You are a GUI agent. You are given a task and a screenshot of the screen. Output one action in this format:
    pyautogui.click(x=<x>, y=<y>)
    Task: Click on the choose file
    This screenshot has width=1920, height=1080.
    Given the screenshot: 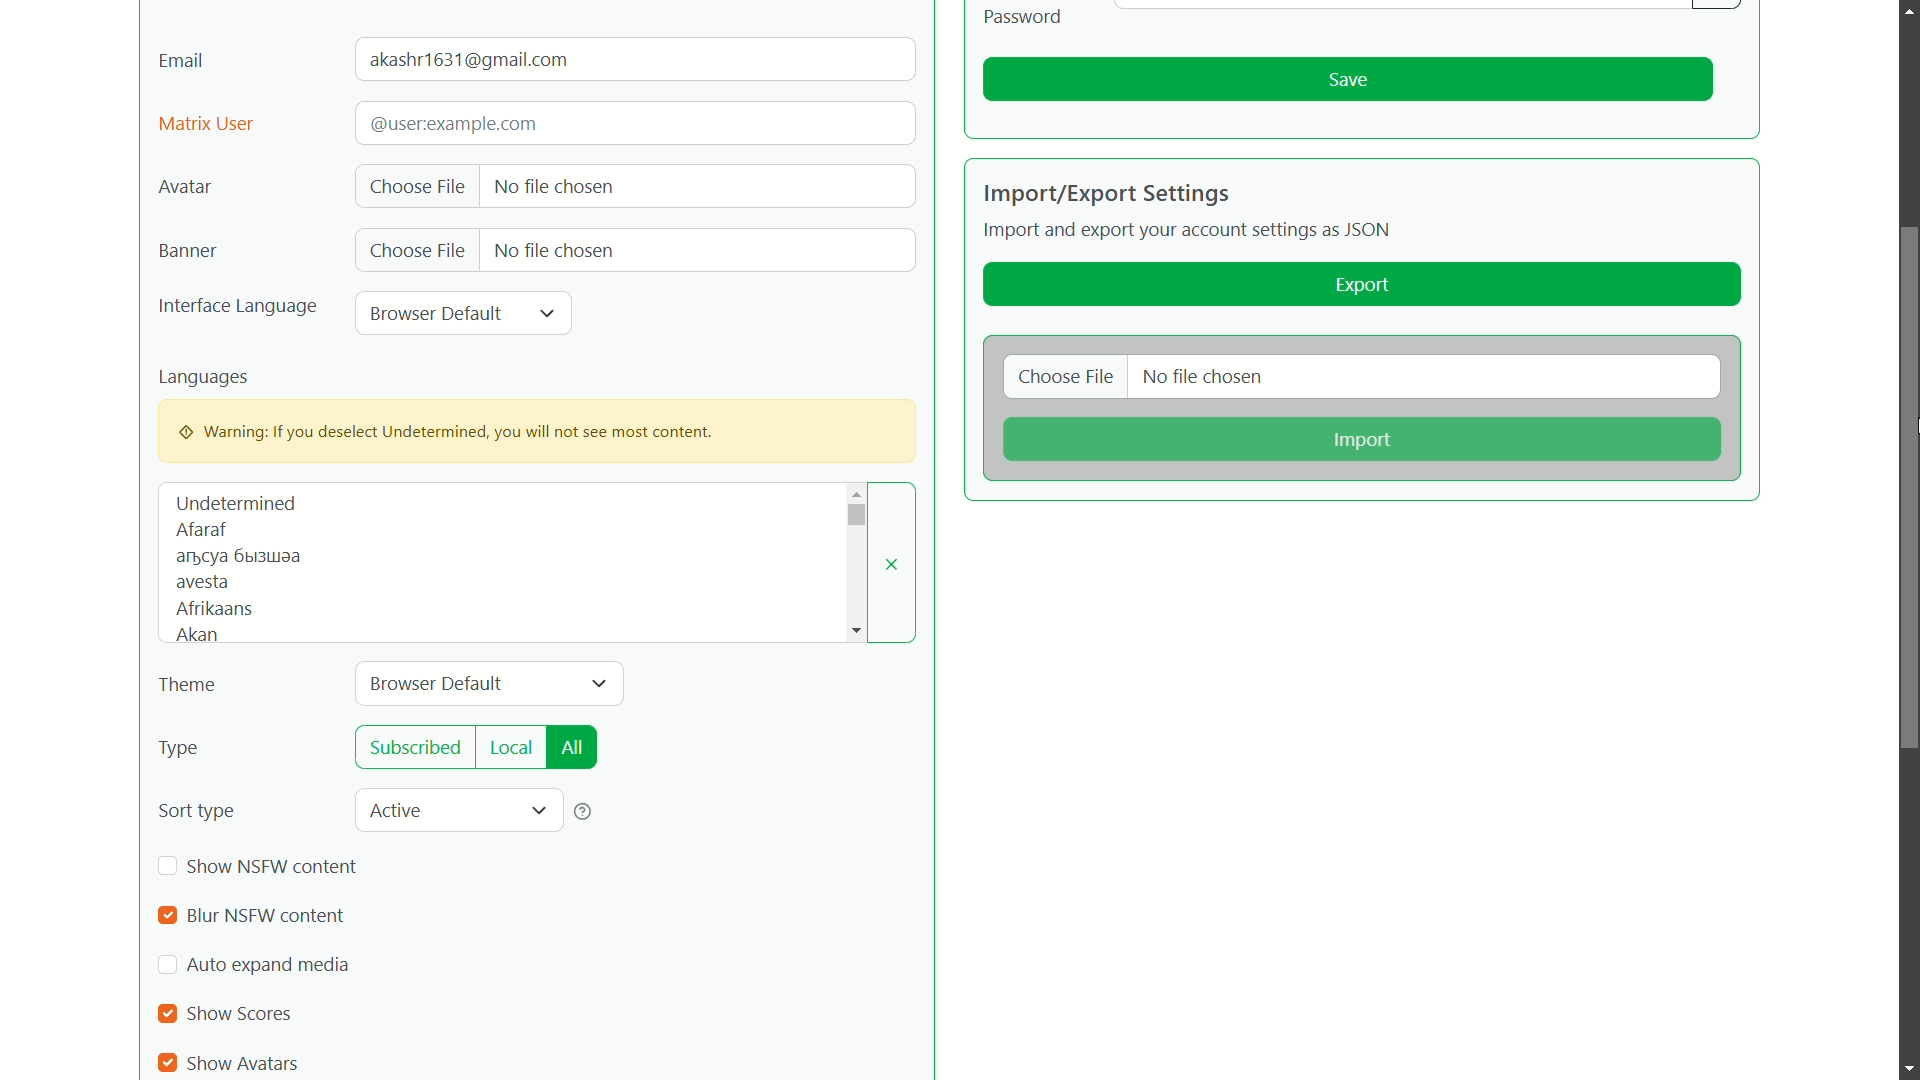 What is the action you would take?
    pyautogui.click(x=417, y=188)
    